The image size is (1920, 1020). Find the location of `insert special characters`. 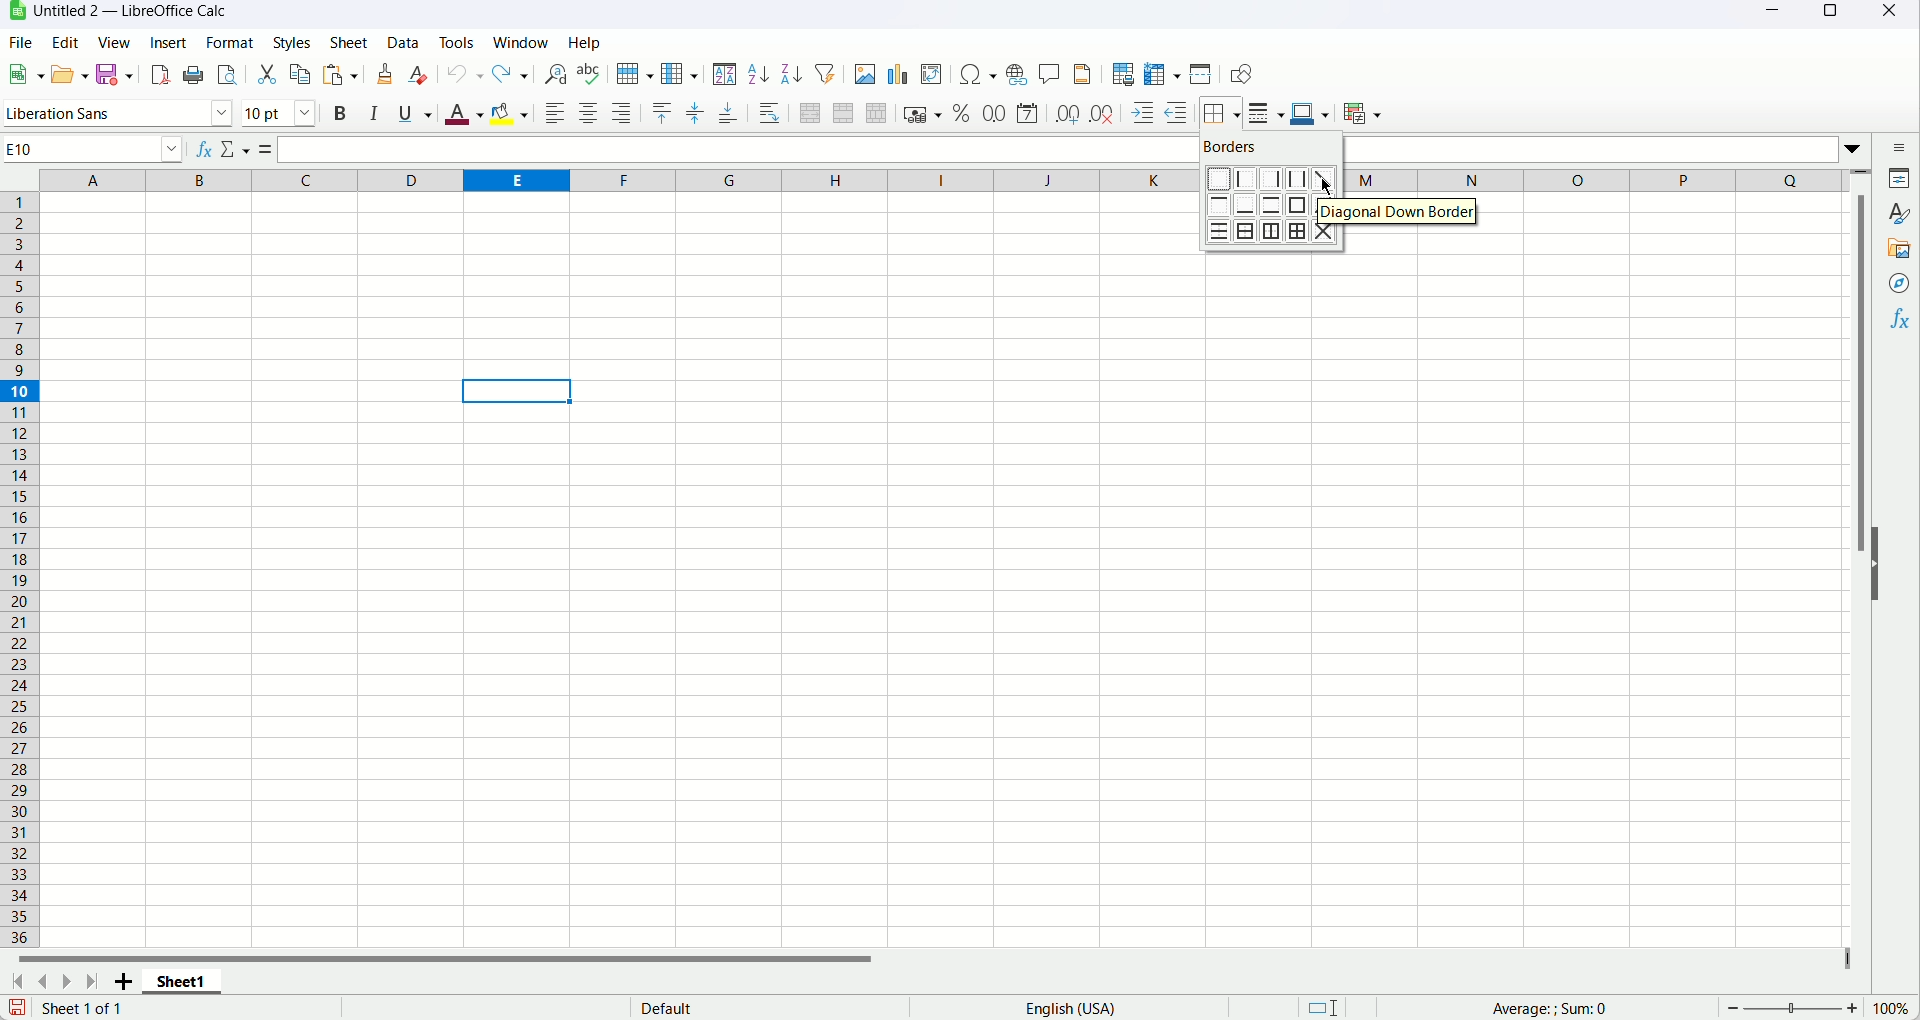

insert special characters is located at coordinates (978, 74).